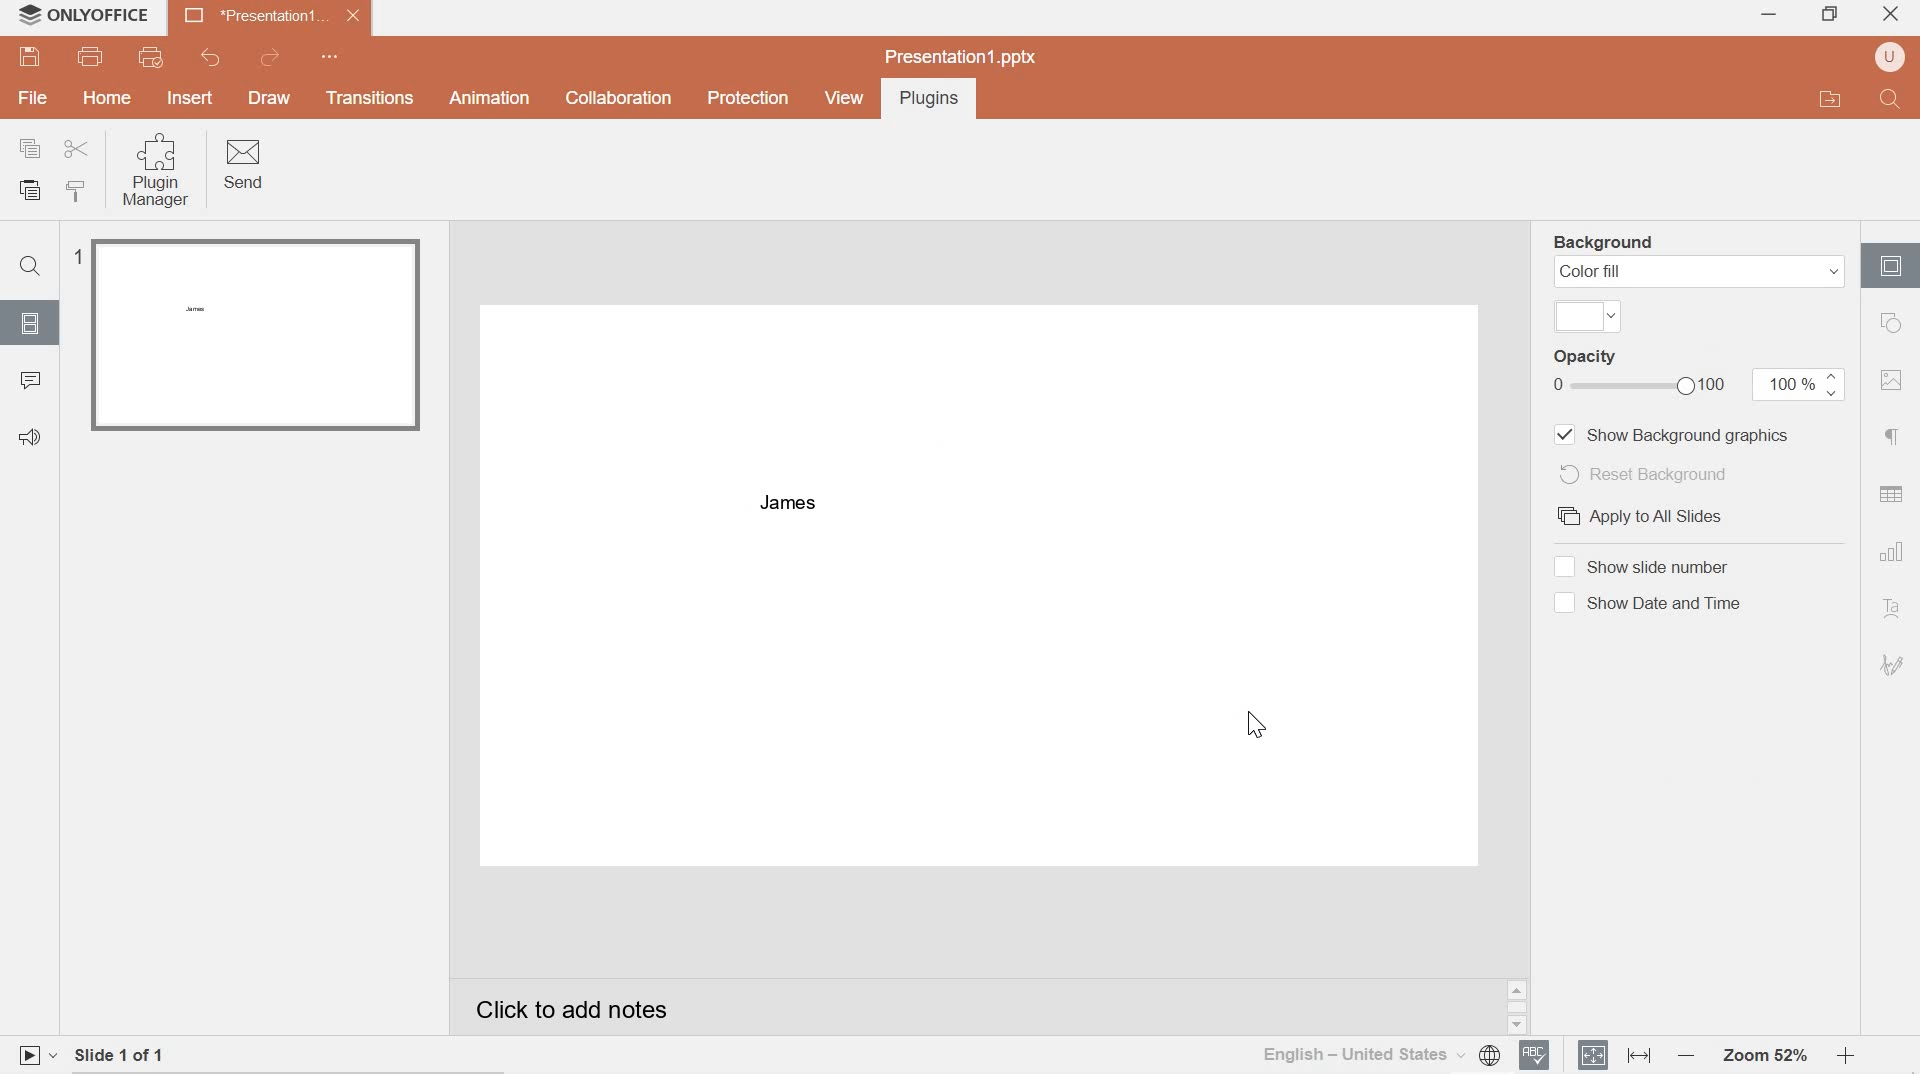  Describe the element at coordinates (1892, 494) in the screenshot. I see `table` at that location.